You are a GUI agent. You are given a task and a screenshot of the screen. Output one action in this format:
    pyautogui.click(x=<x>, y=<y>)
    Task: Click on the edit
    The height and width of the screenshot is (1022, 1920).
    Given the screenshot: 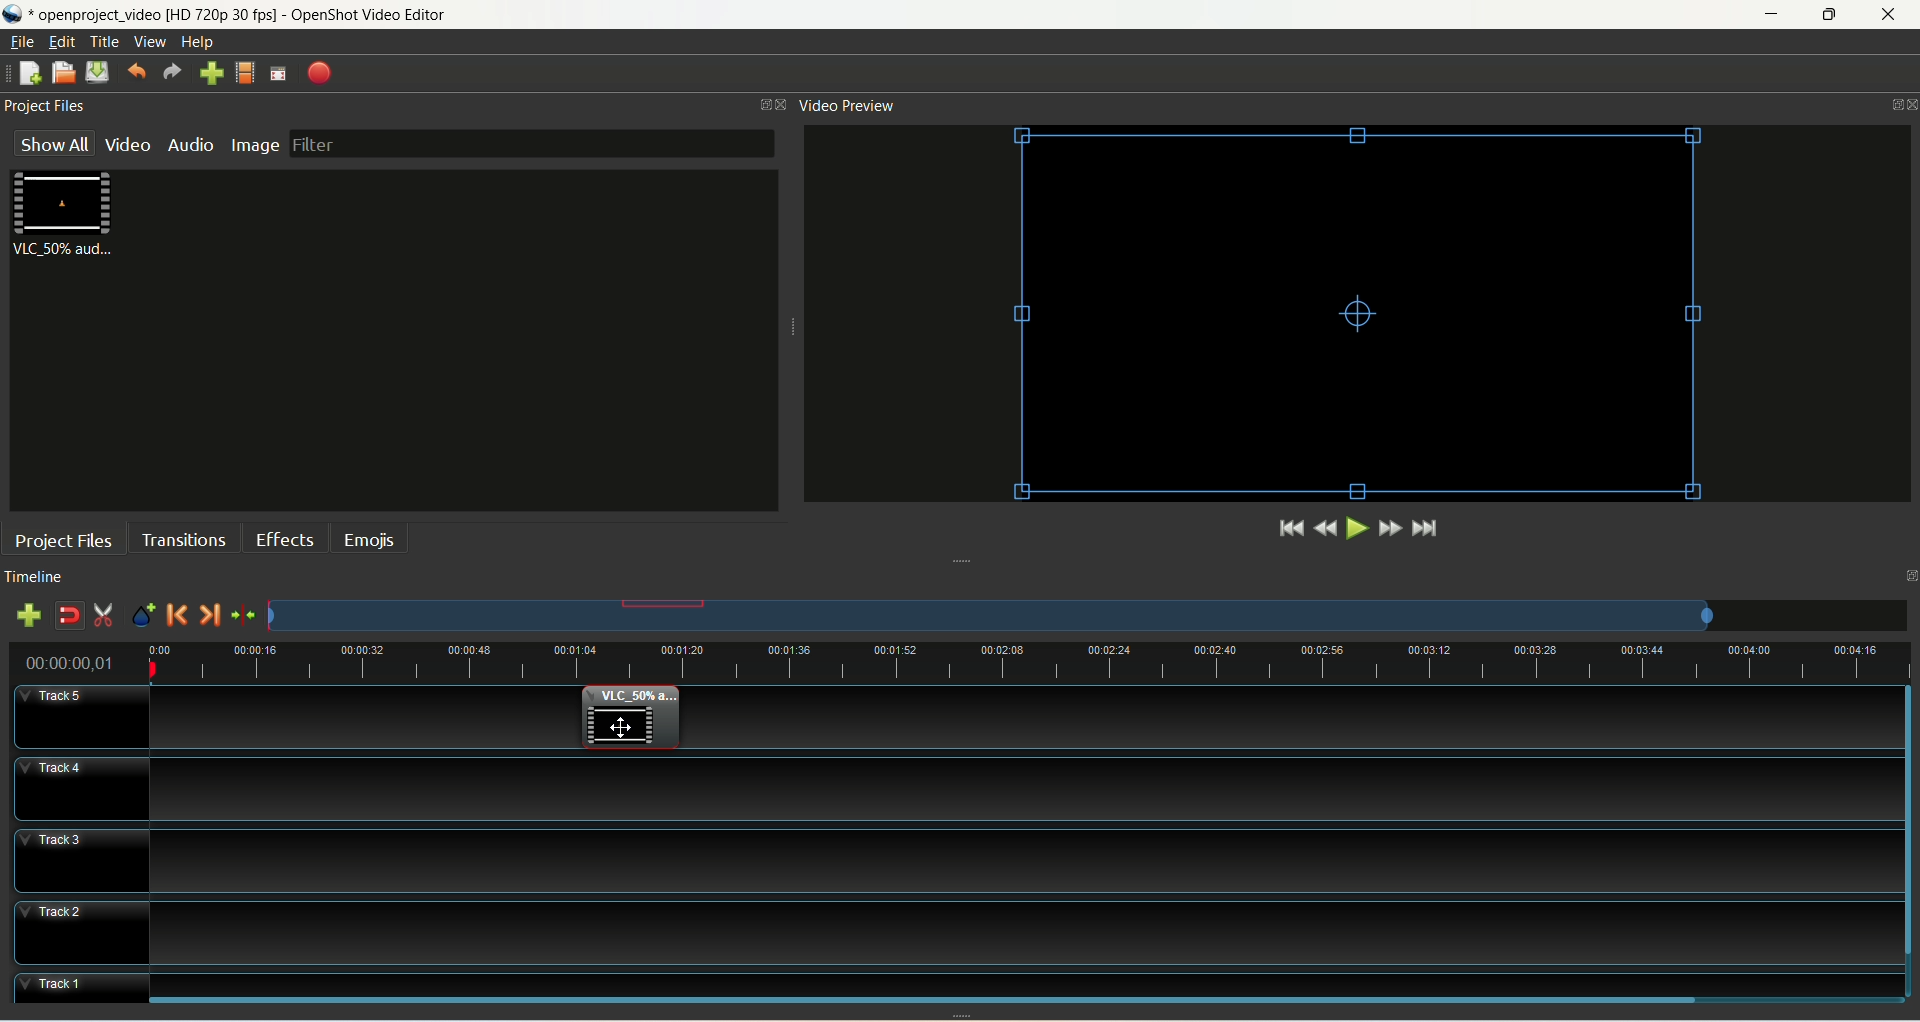 What is the action you would take?
    pyautogui.click(x=63, y=41)
    